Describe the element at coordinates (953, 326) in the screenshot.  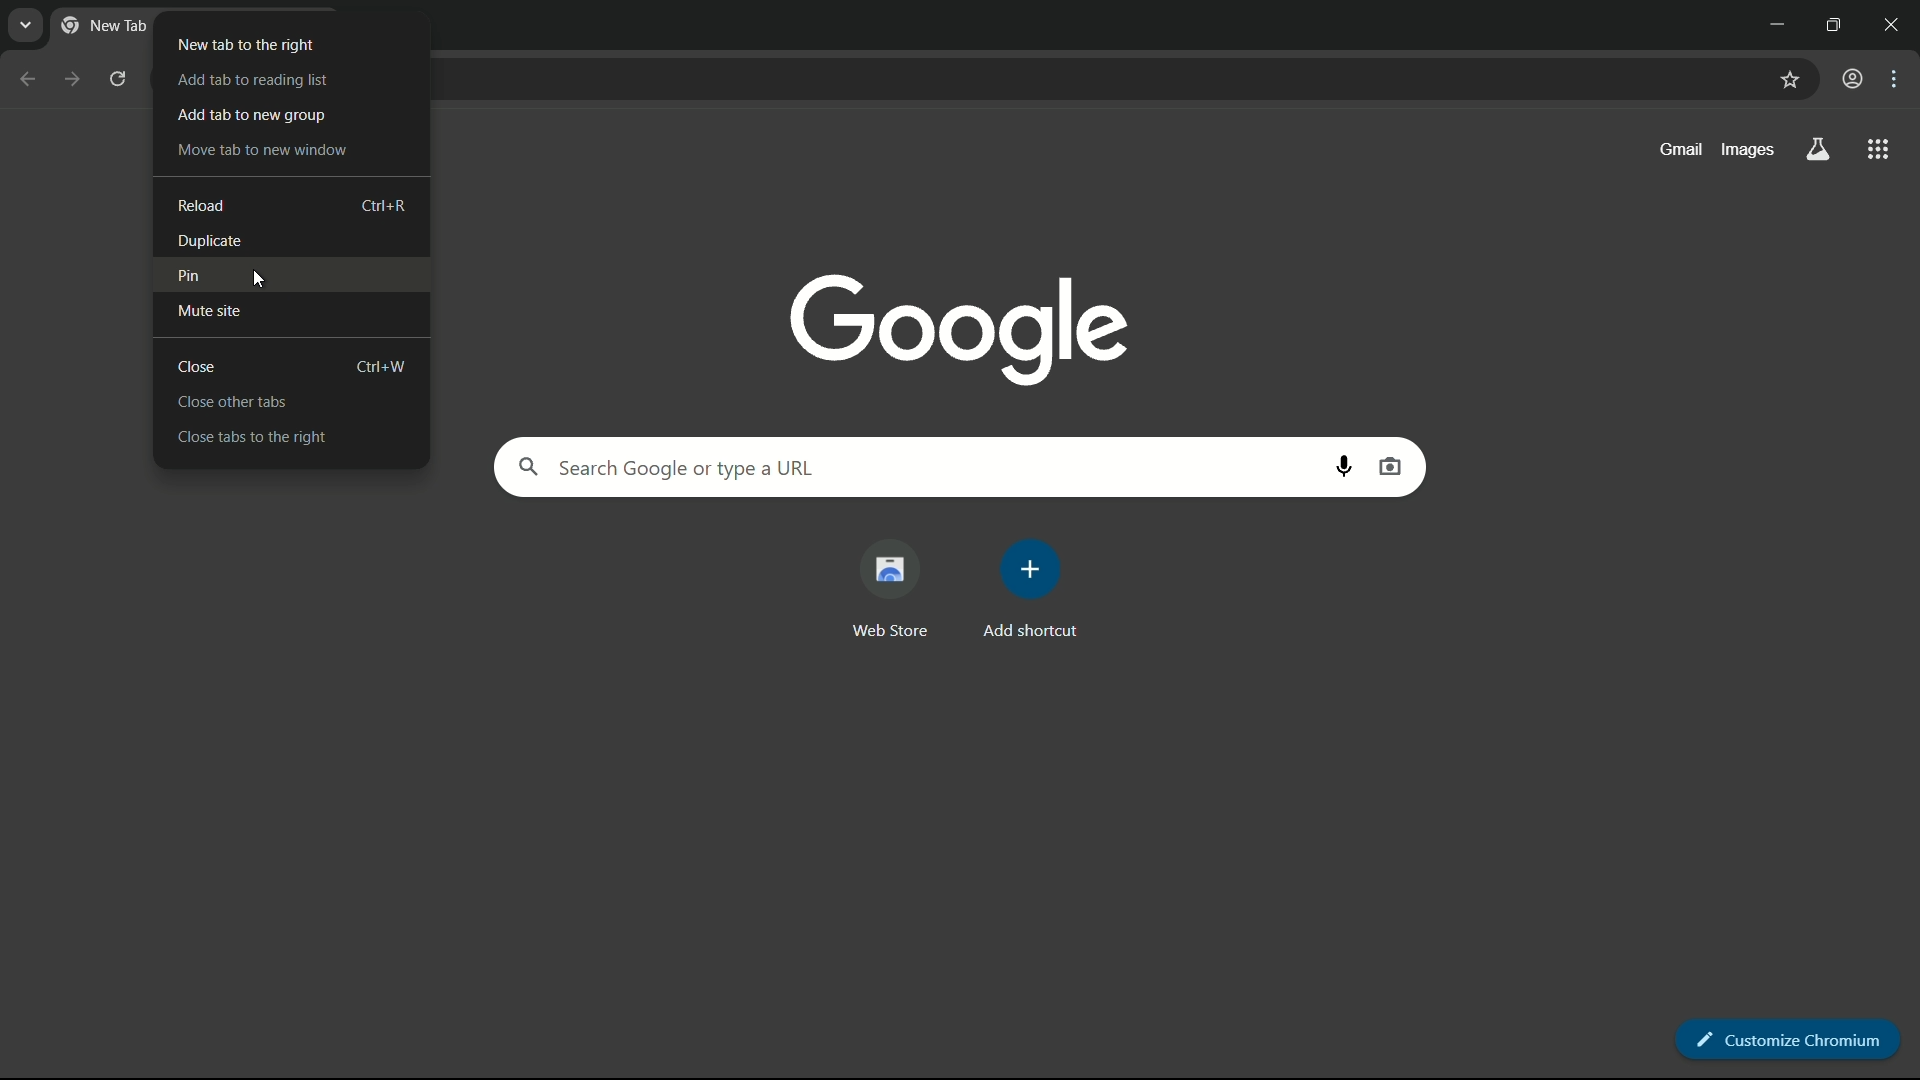
I see `google thumbnail` at that location.